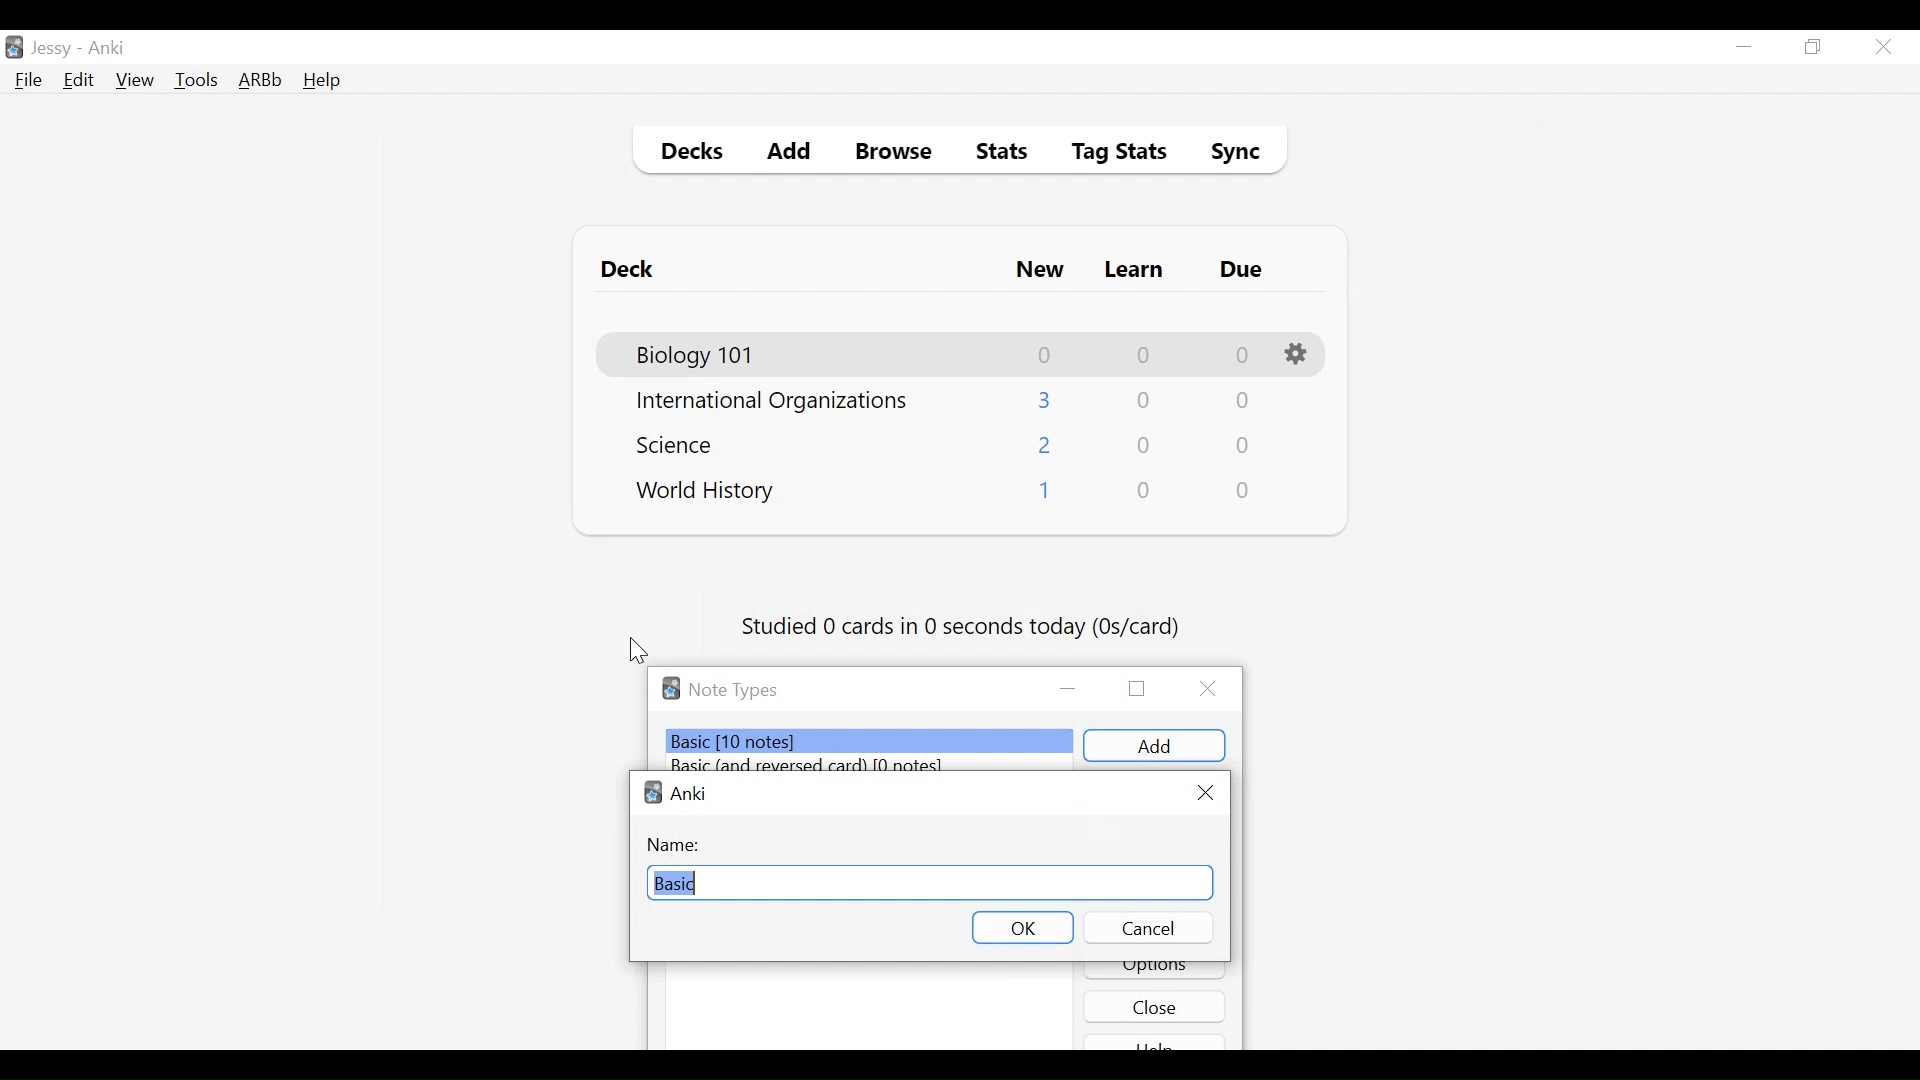 Image resolution: width=1920 pixels, height=1080 pixels. What do you see at coordinates (653, 792) in the screenshot?
I see `Anki logo` at bounding box center [653, 792].